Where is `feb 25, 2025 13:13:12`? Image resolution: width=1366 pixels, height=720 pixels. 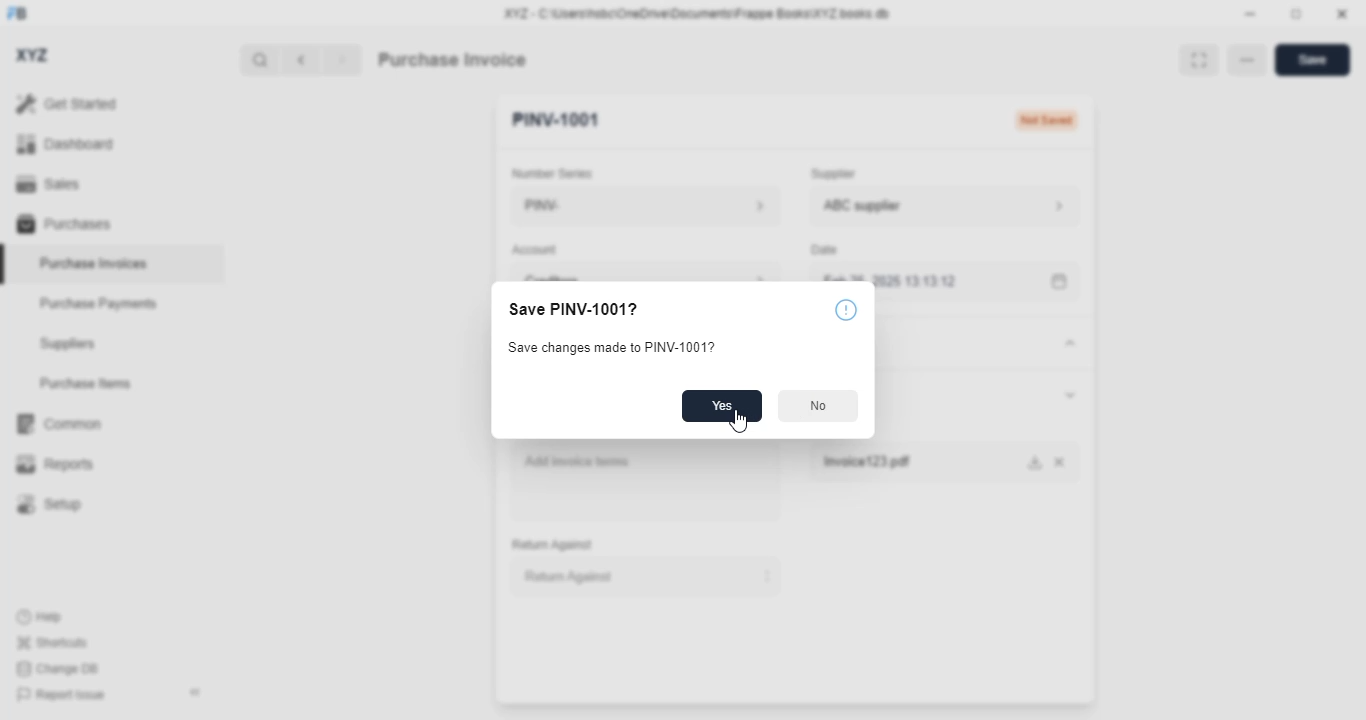
feb 25, 2025 13:13:12 is located at coordinates (905, 272).